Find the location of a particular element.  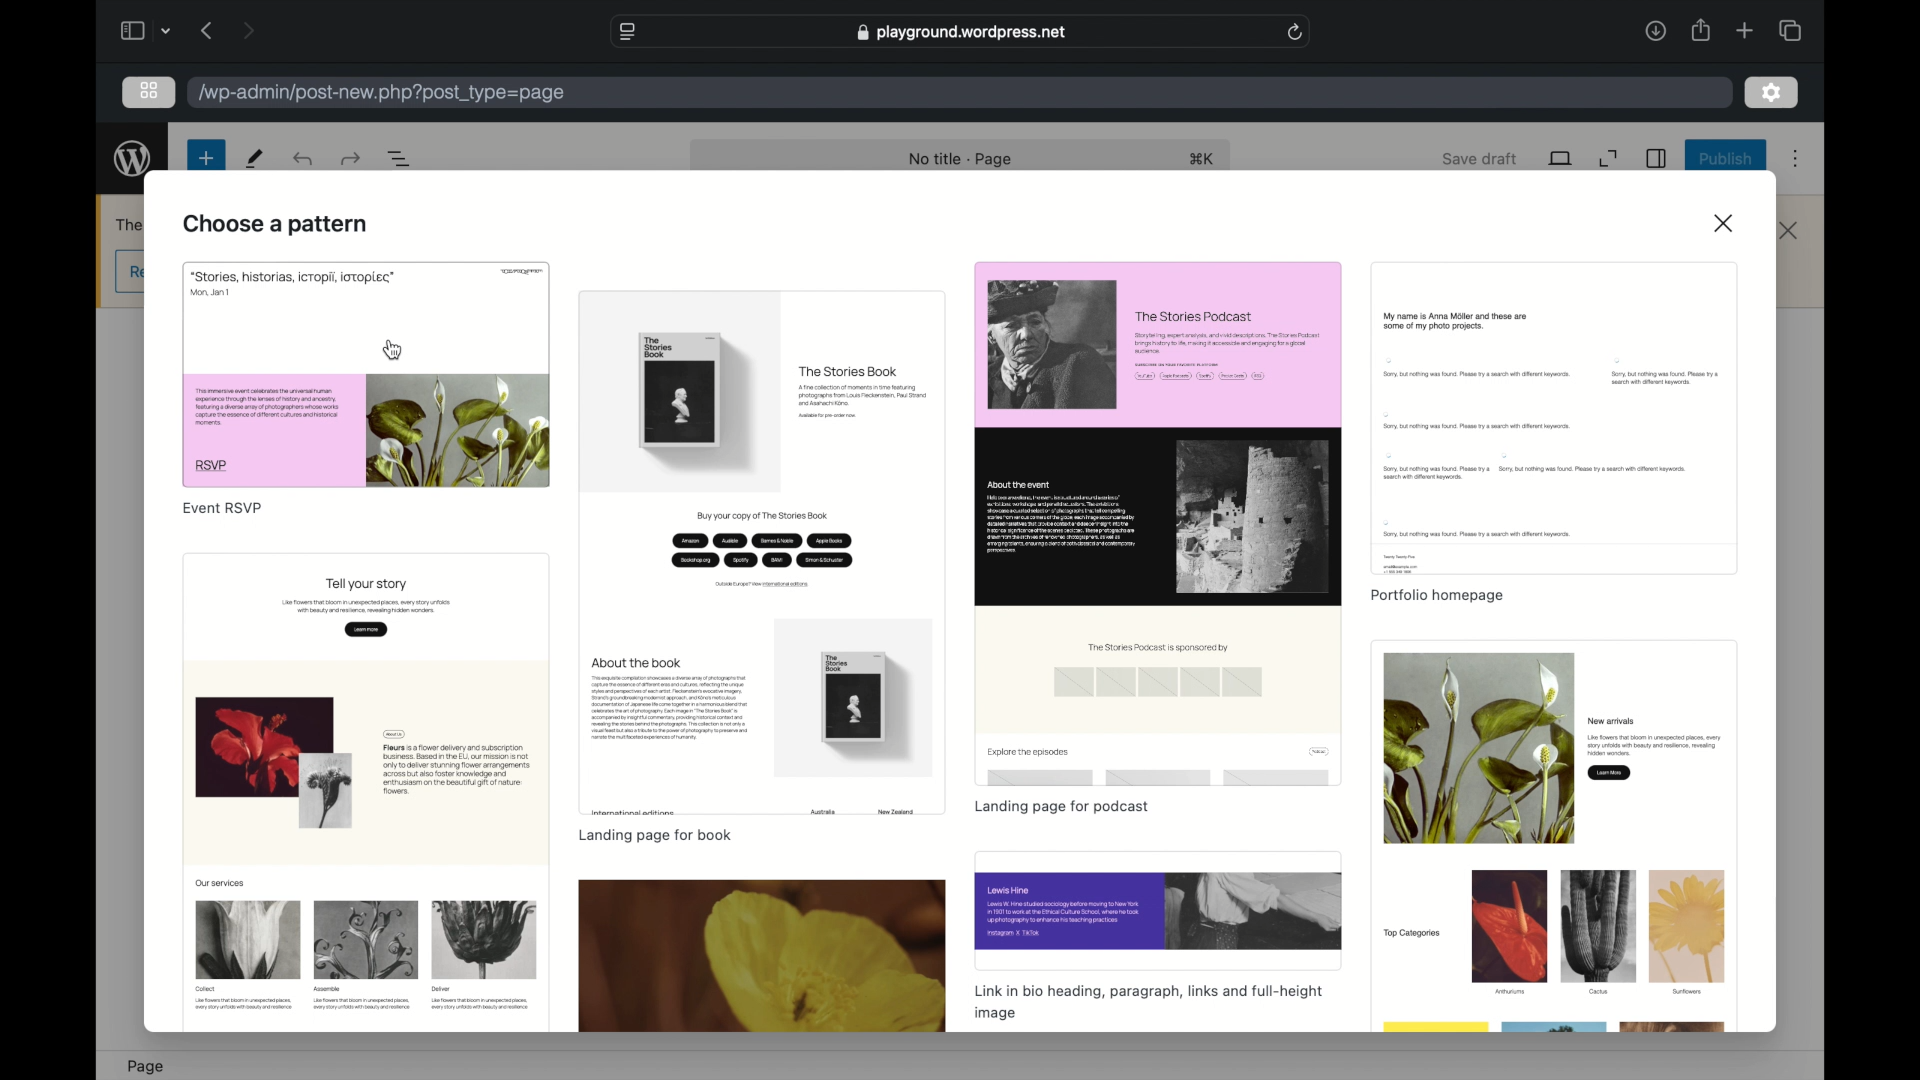

web address is located at coordinates (961, 33).